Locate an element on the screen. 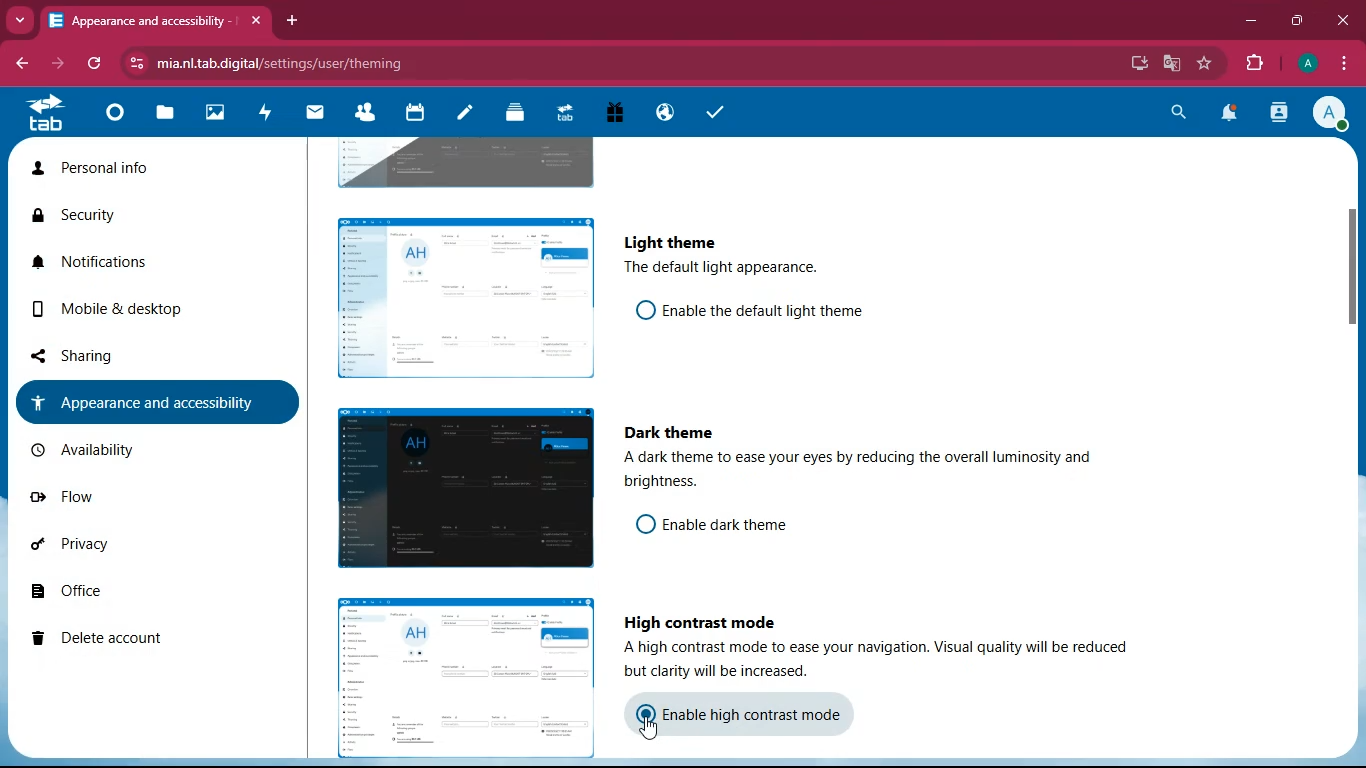  light theme is located at coordinates (667, 241).